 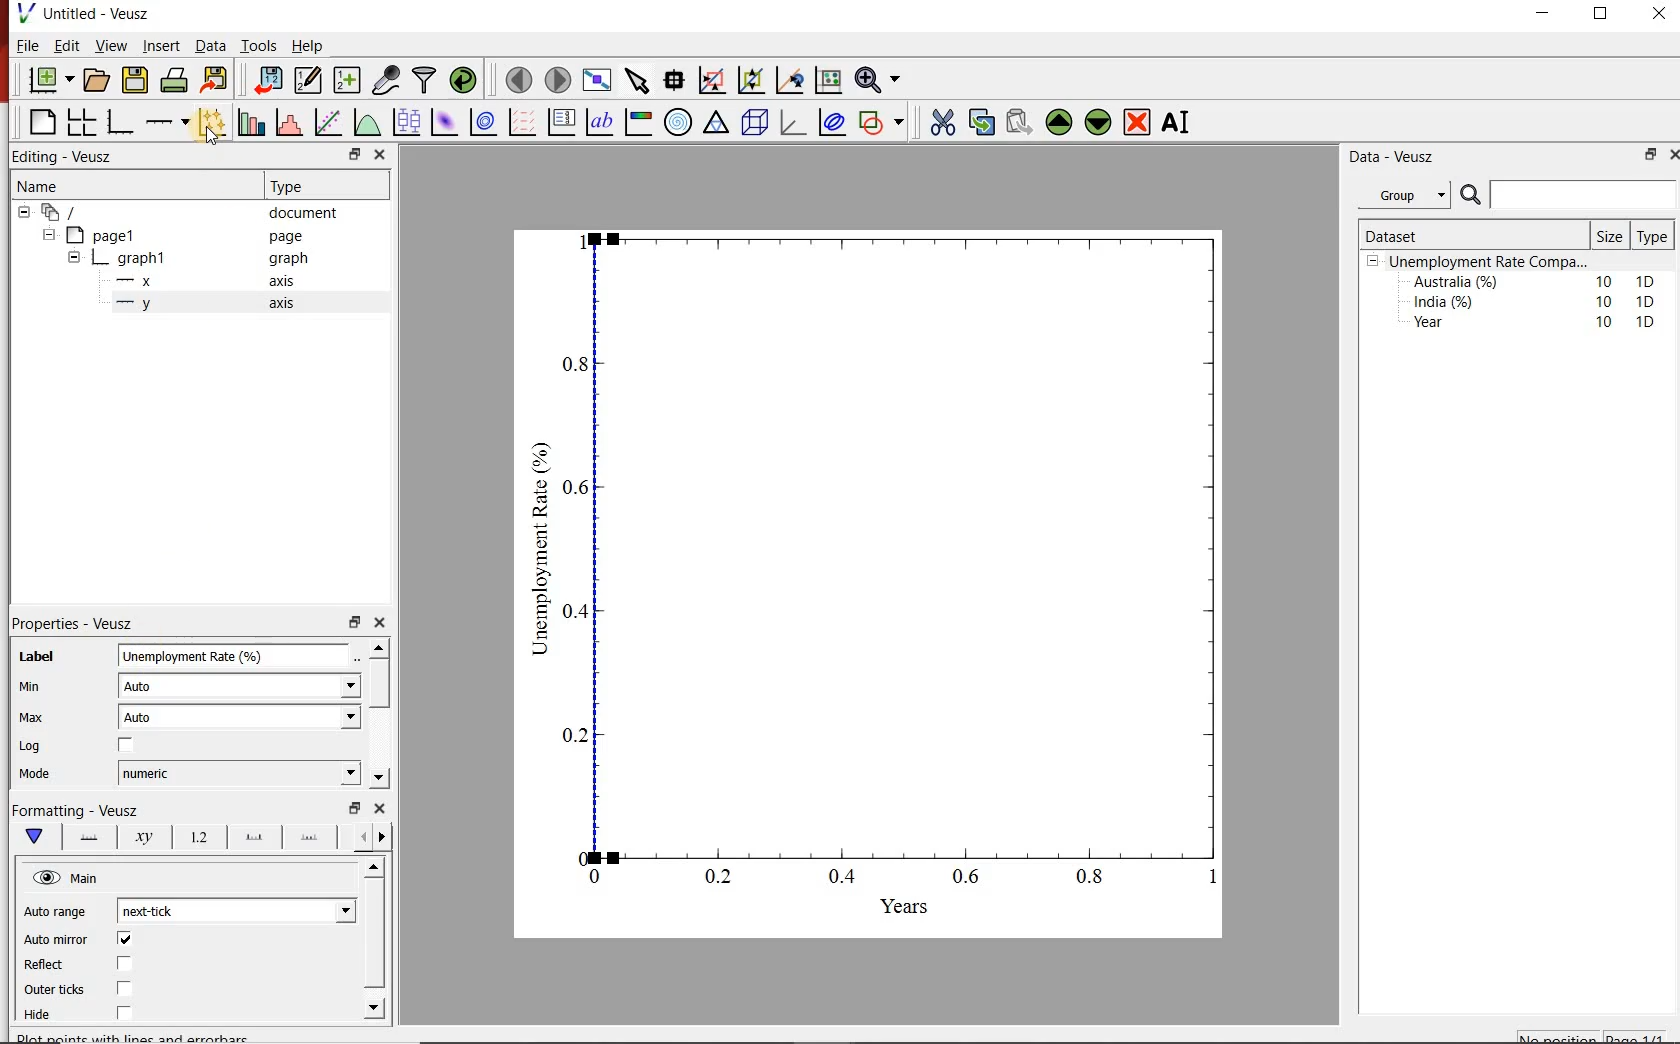 What do you see at coordinates (482, 122) in the screenshot?
I see `plot 2d datasets as contours` at bounding box center [482, 122].